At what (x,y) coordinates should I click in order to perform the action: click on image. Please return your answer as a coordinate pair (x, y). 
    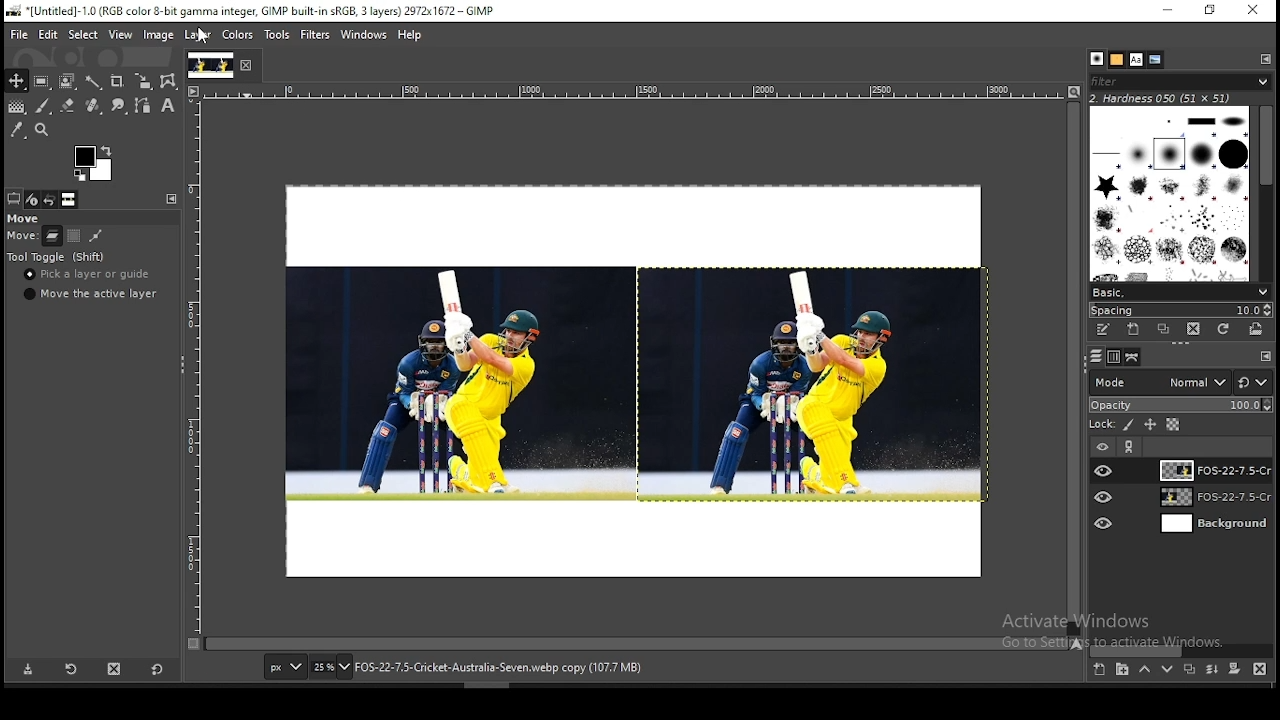
    Looking at the image, I should click on (159, 34).